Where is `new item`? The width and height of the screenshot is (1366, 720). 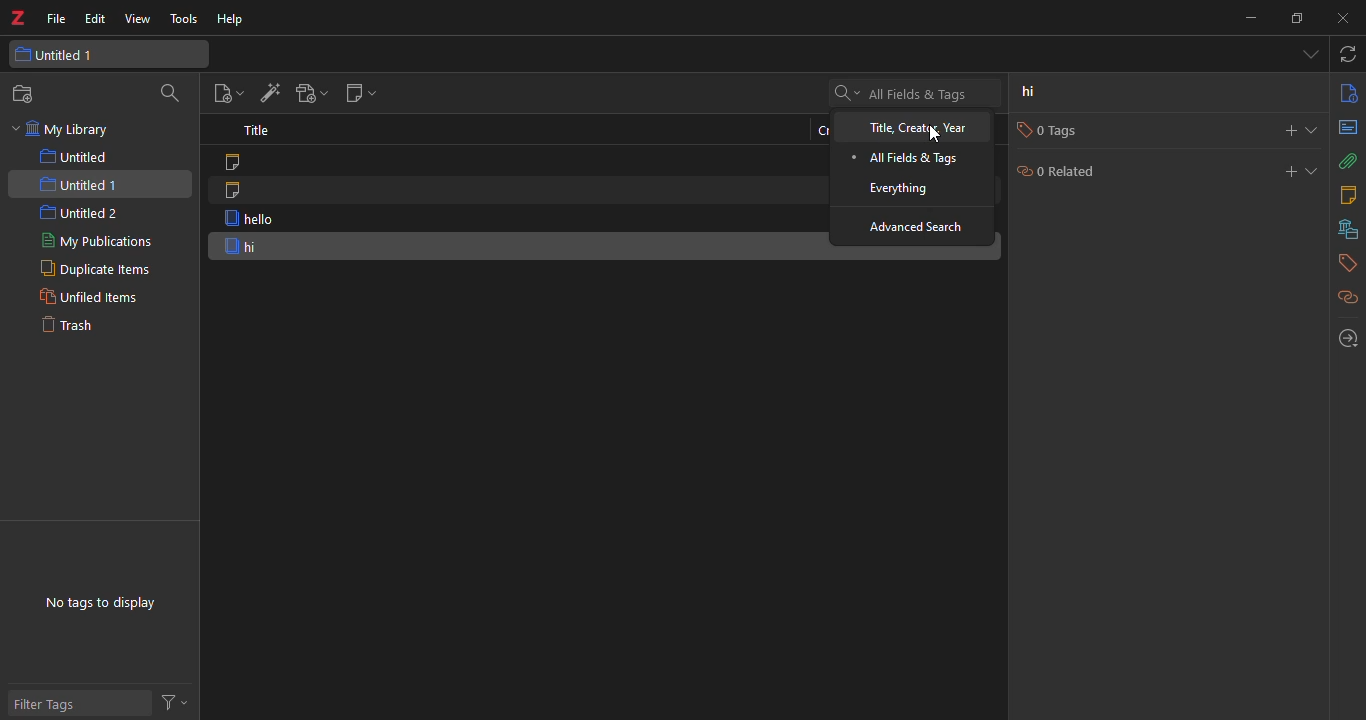
new item is located at coordinates (223, 93).